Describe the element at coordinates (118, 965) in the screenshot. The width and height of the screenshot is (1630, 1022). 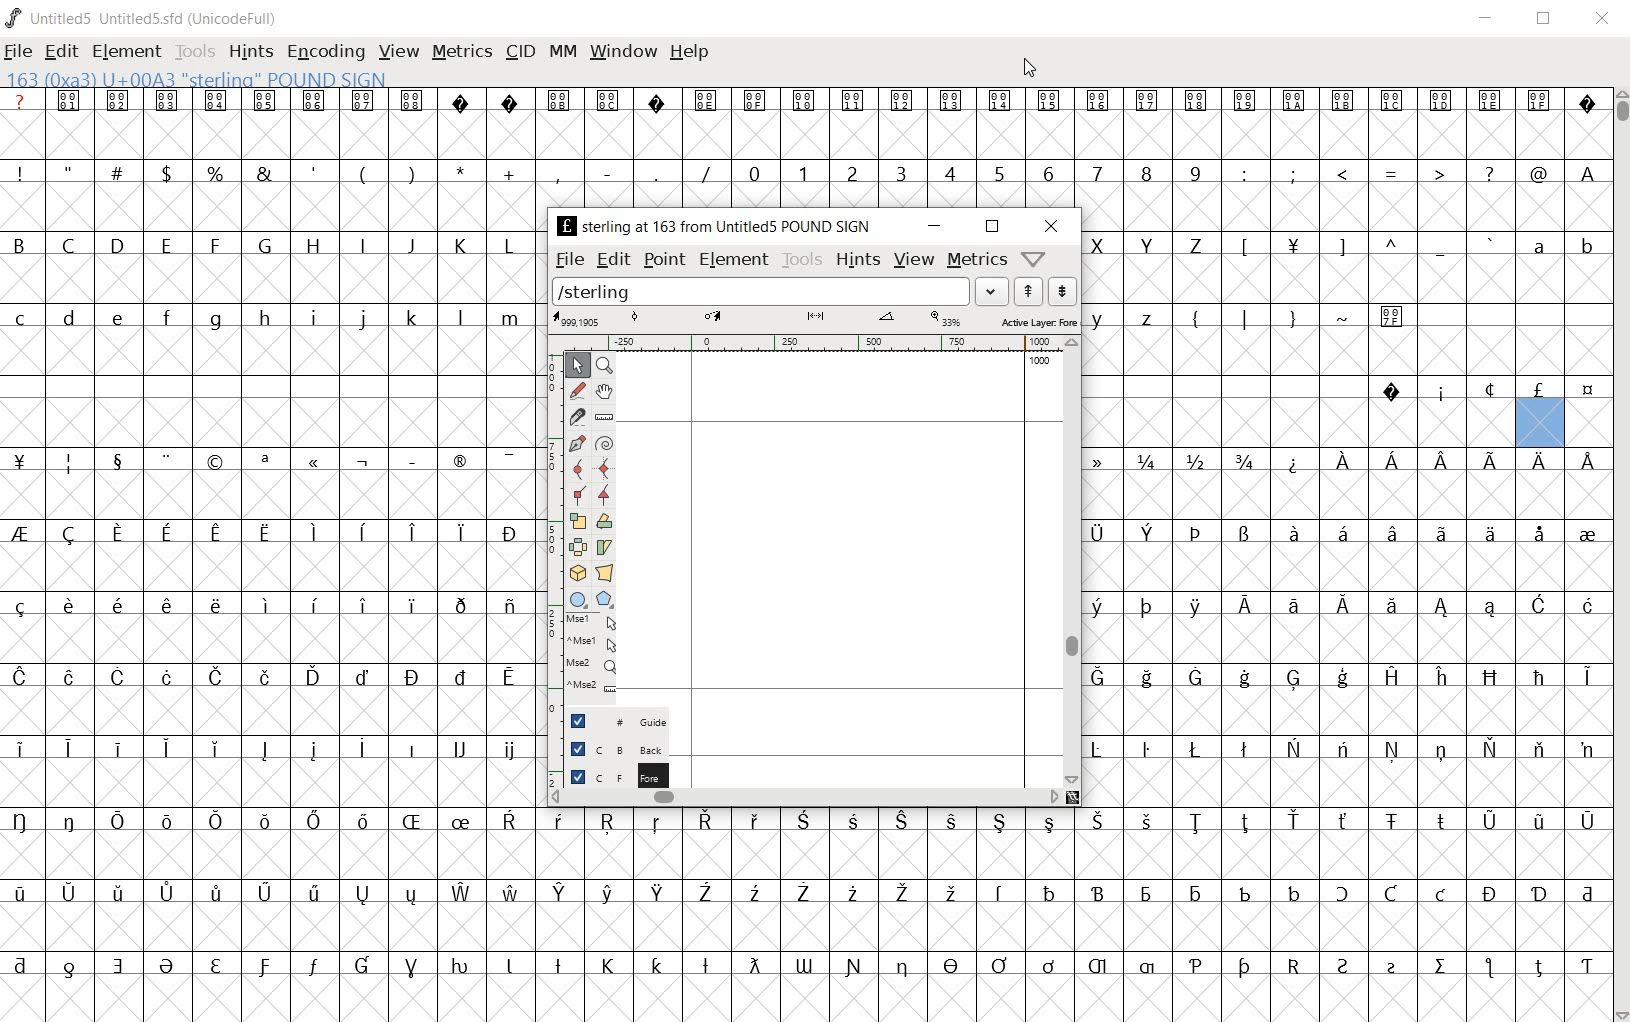
I see `Symbol` at that location.